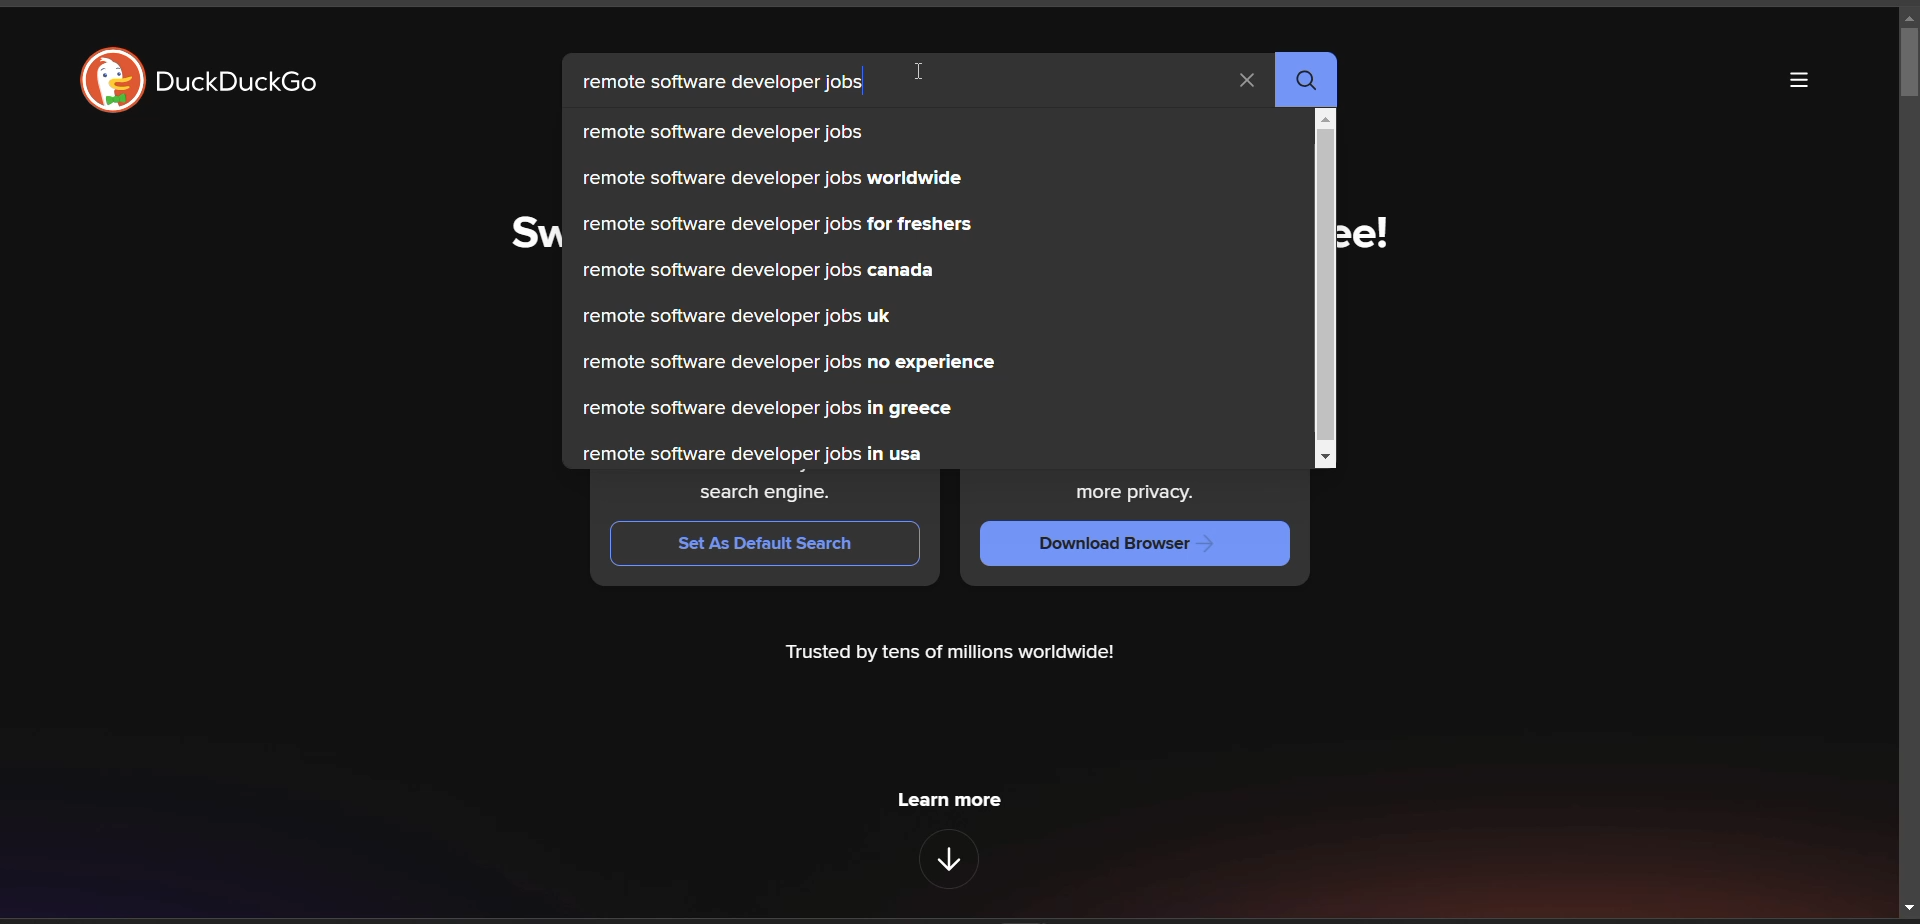 The height and width of the screenshot is (924, 1920). I want to click on remote software developer jobs, so click(731, 132).